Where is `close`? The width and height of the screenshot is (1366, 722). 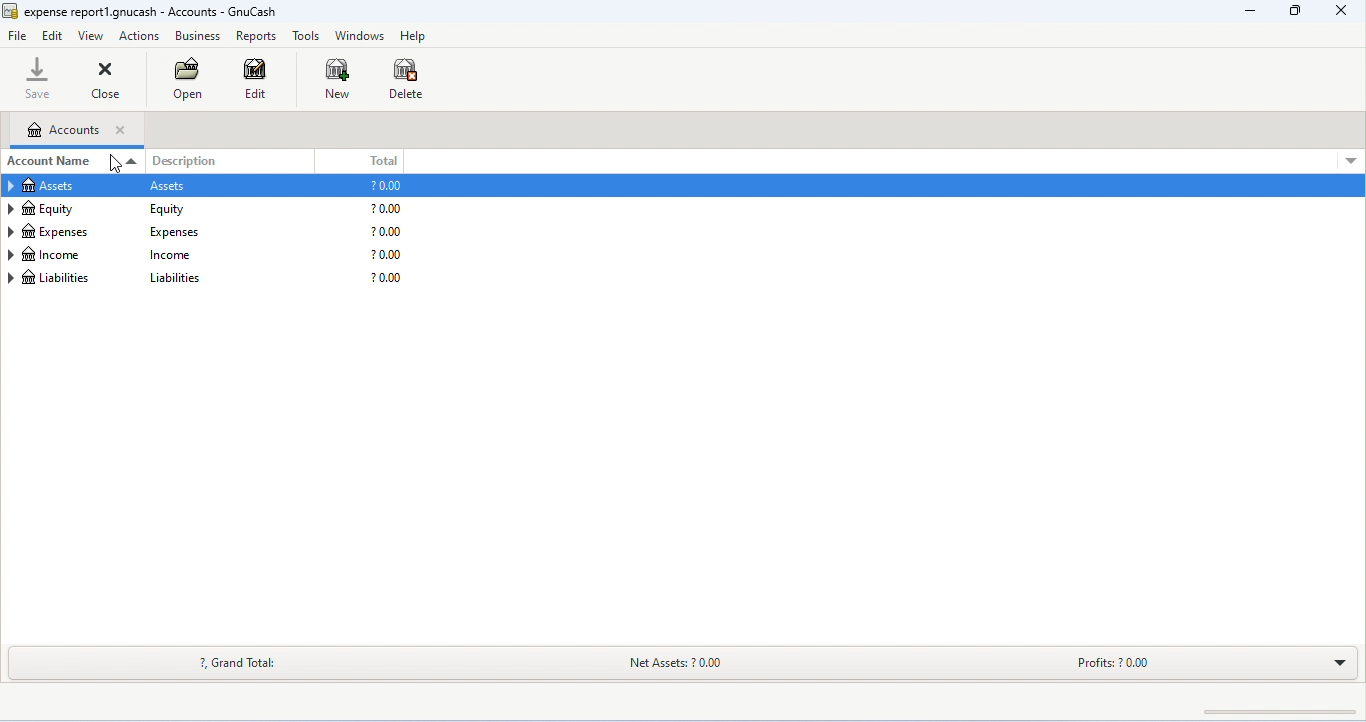 close is located at coordinates (101, 79).